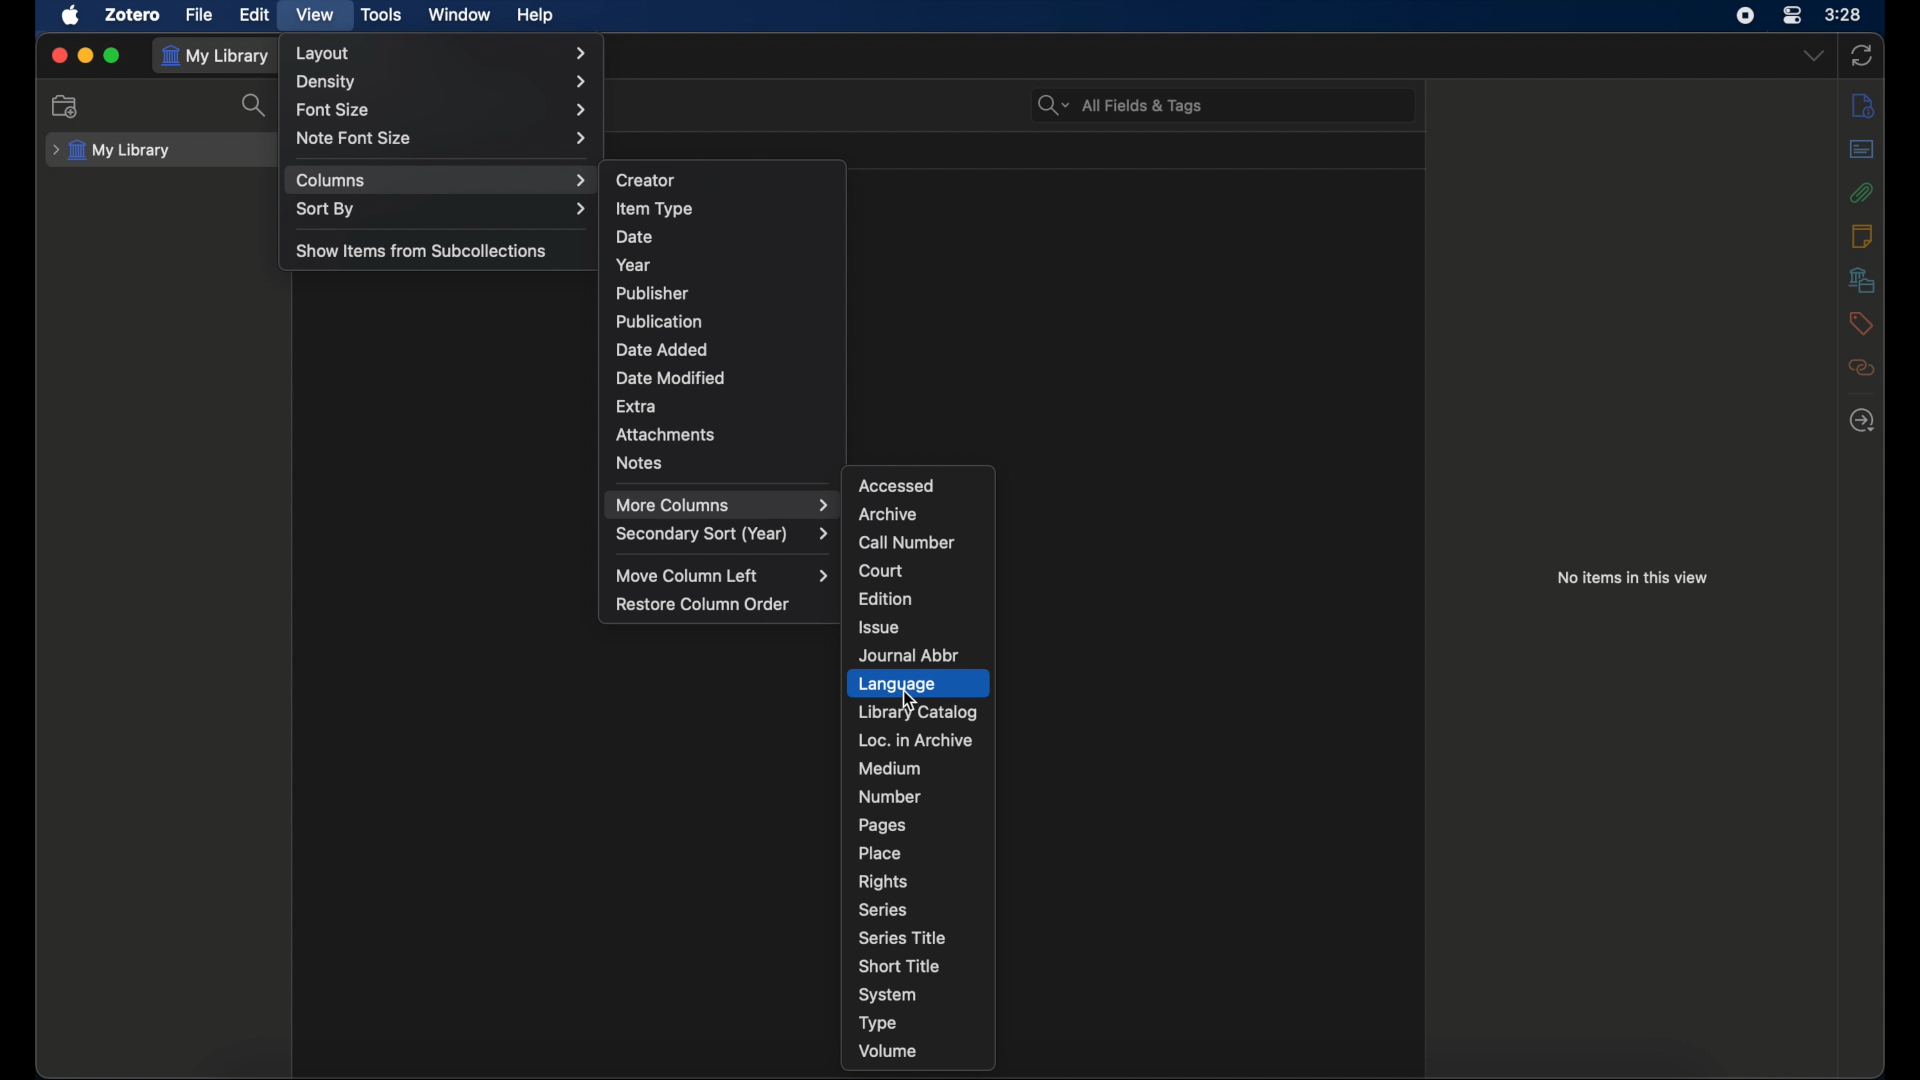  I want to click on publications, so click(659, 320).